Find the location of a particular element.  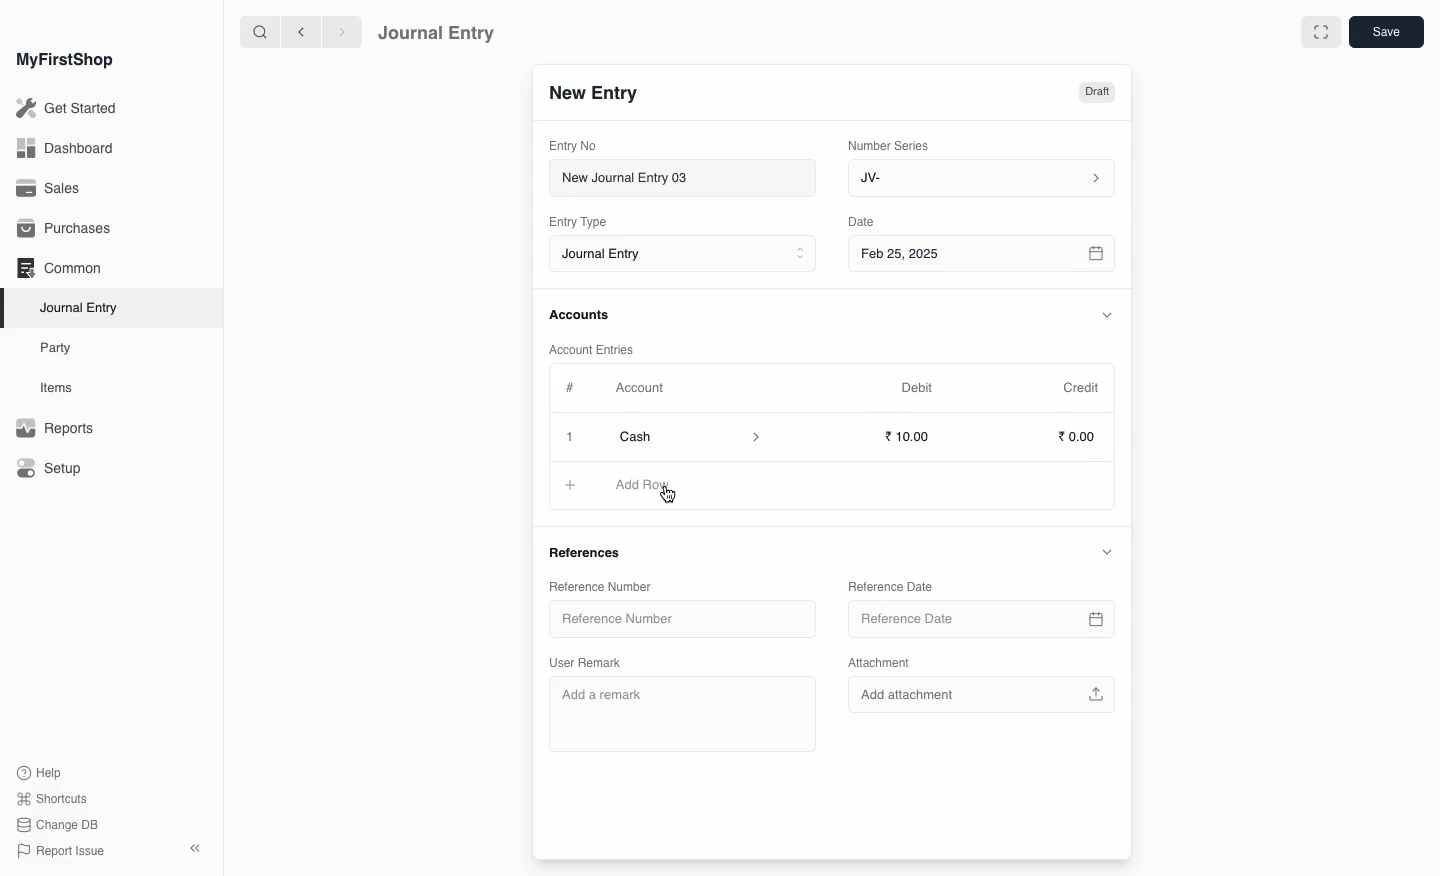

Dashboard is located at coordinates (64, 147).